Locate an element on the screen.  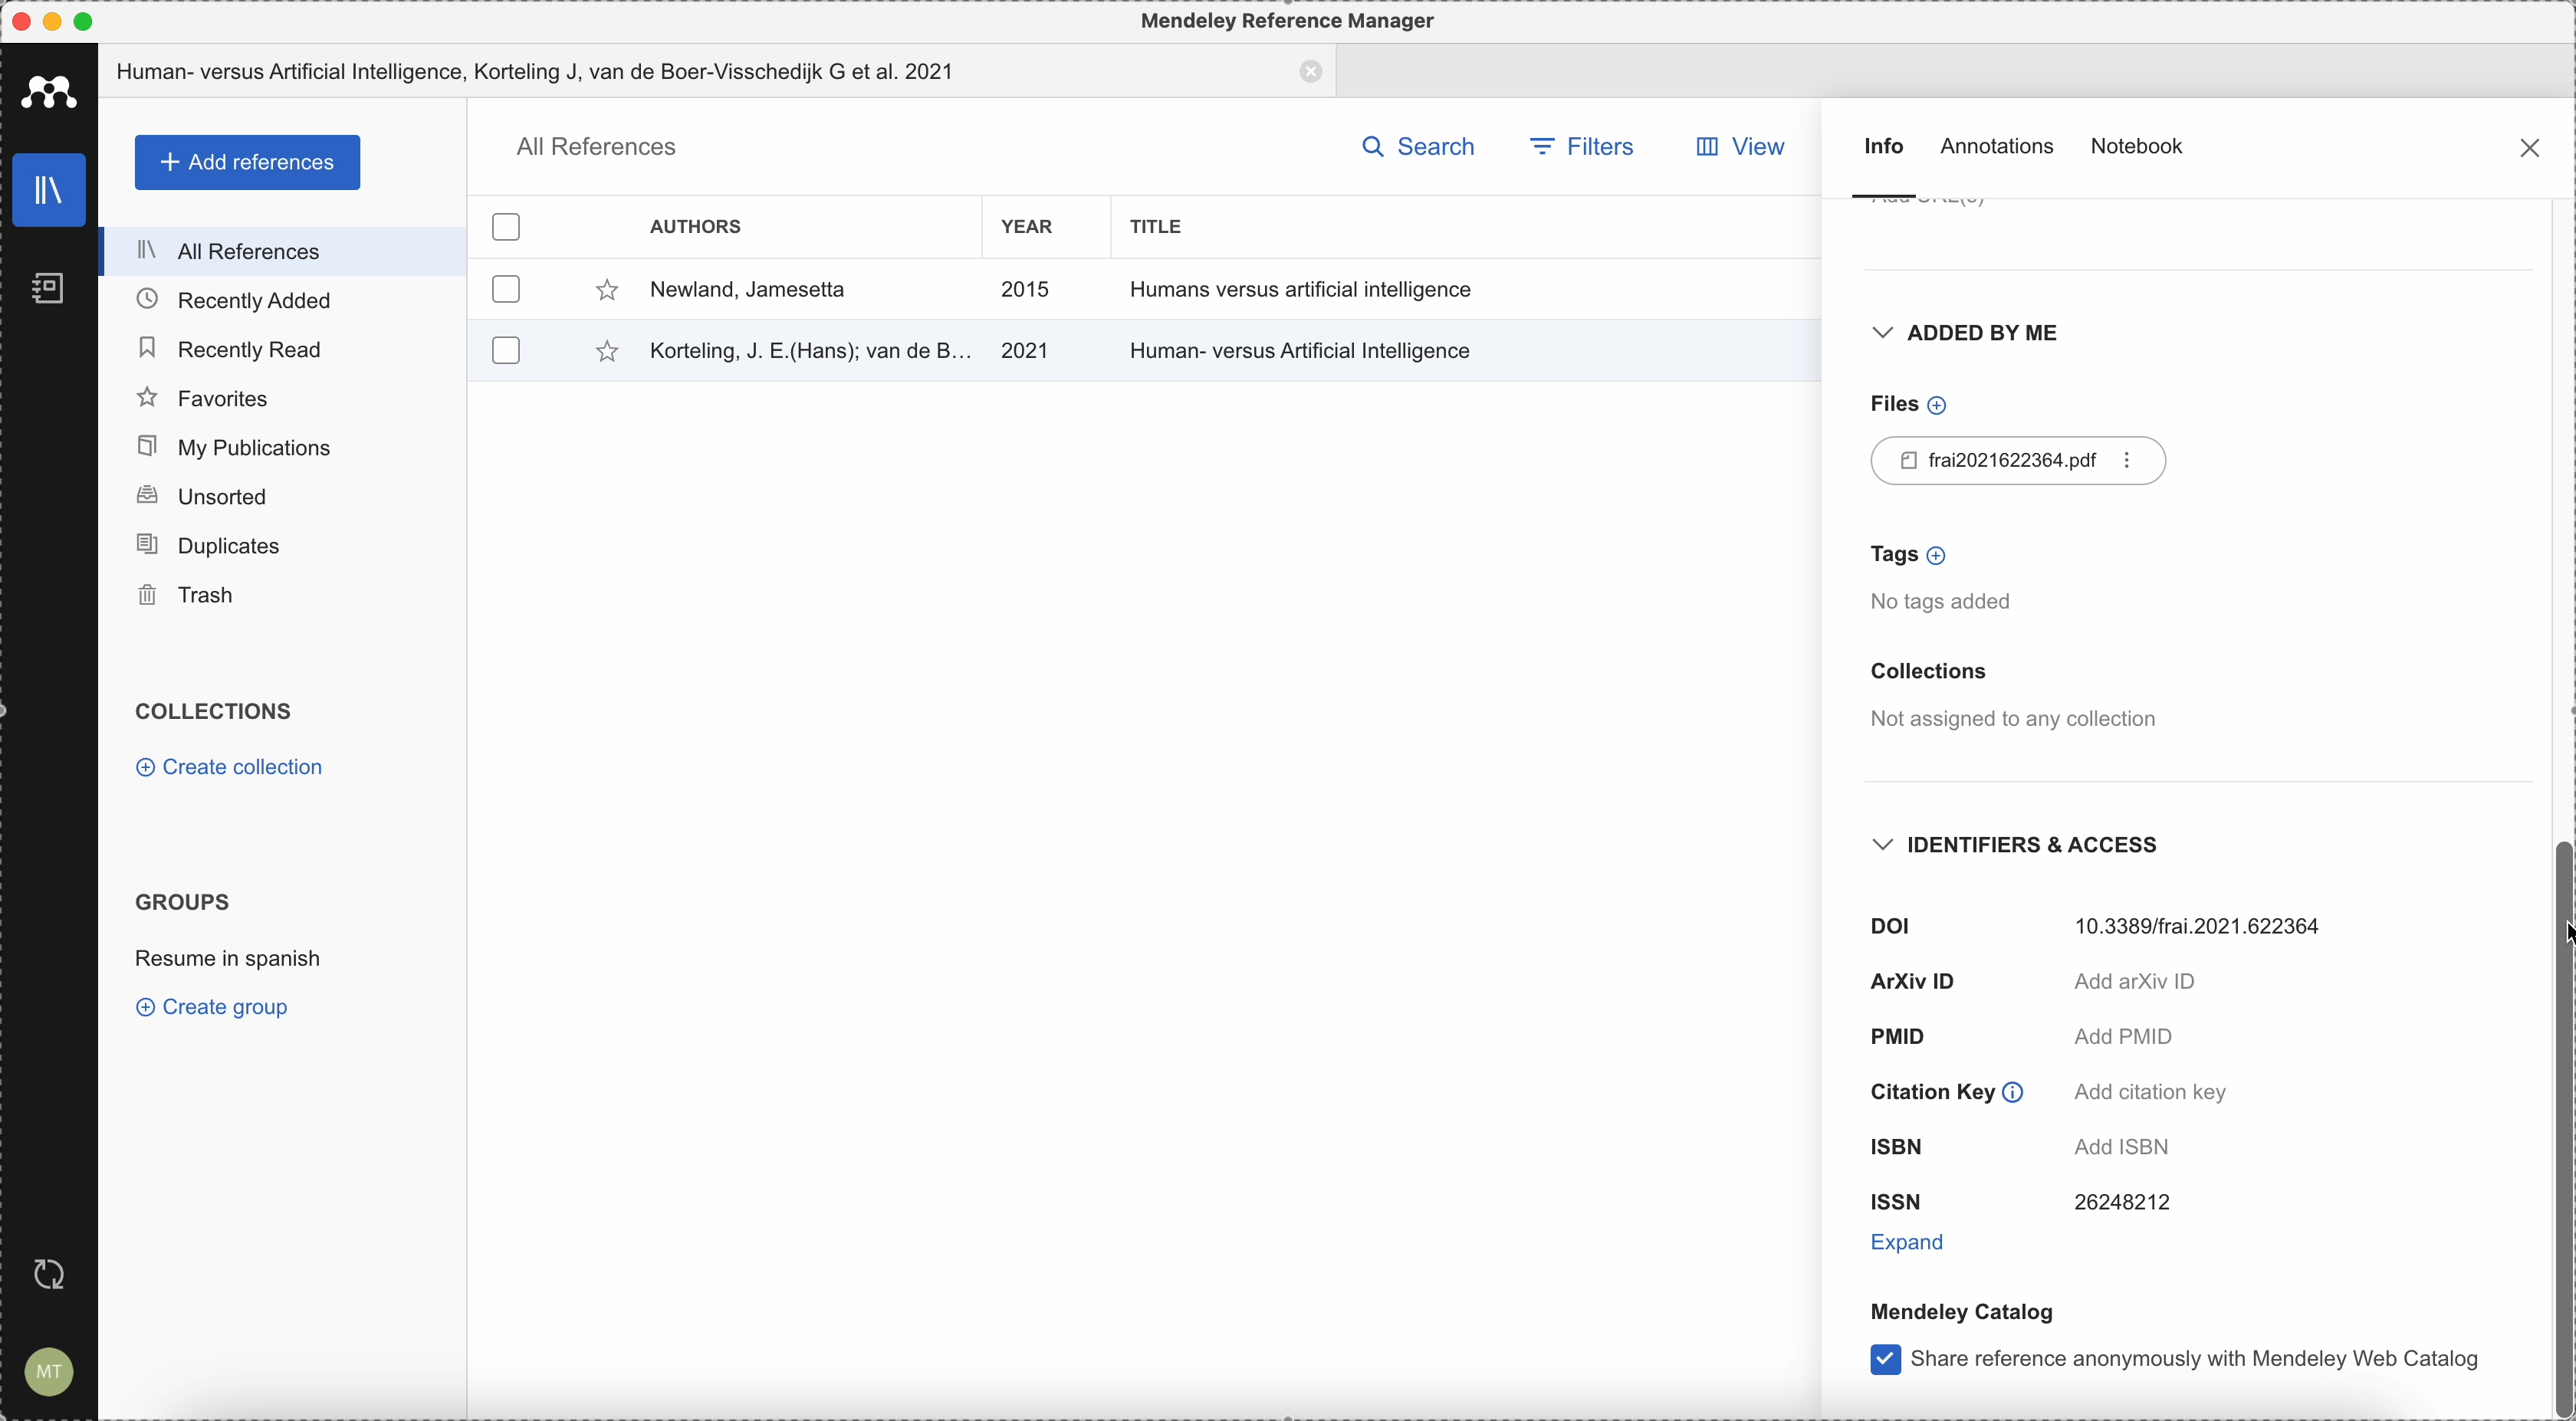
library is located at coordinates (42, 191).